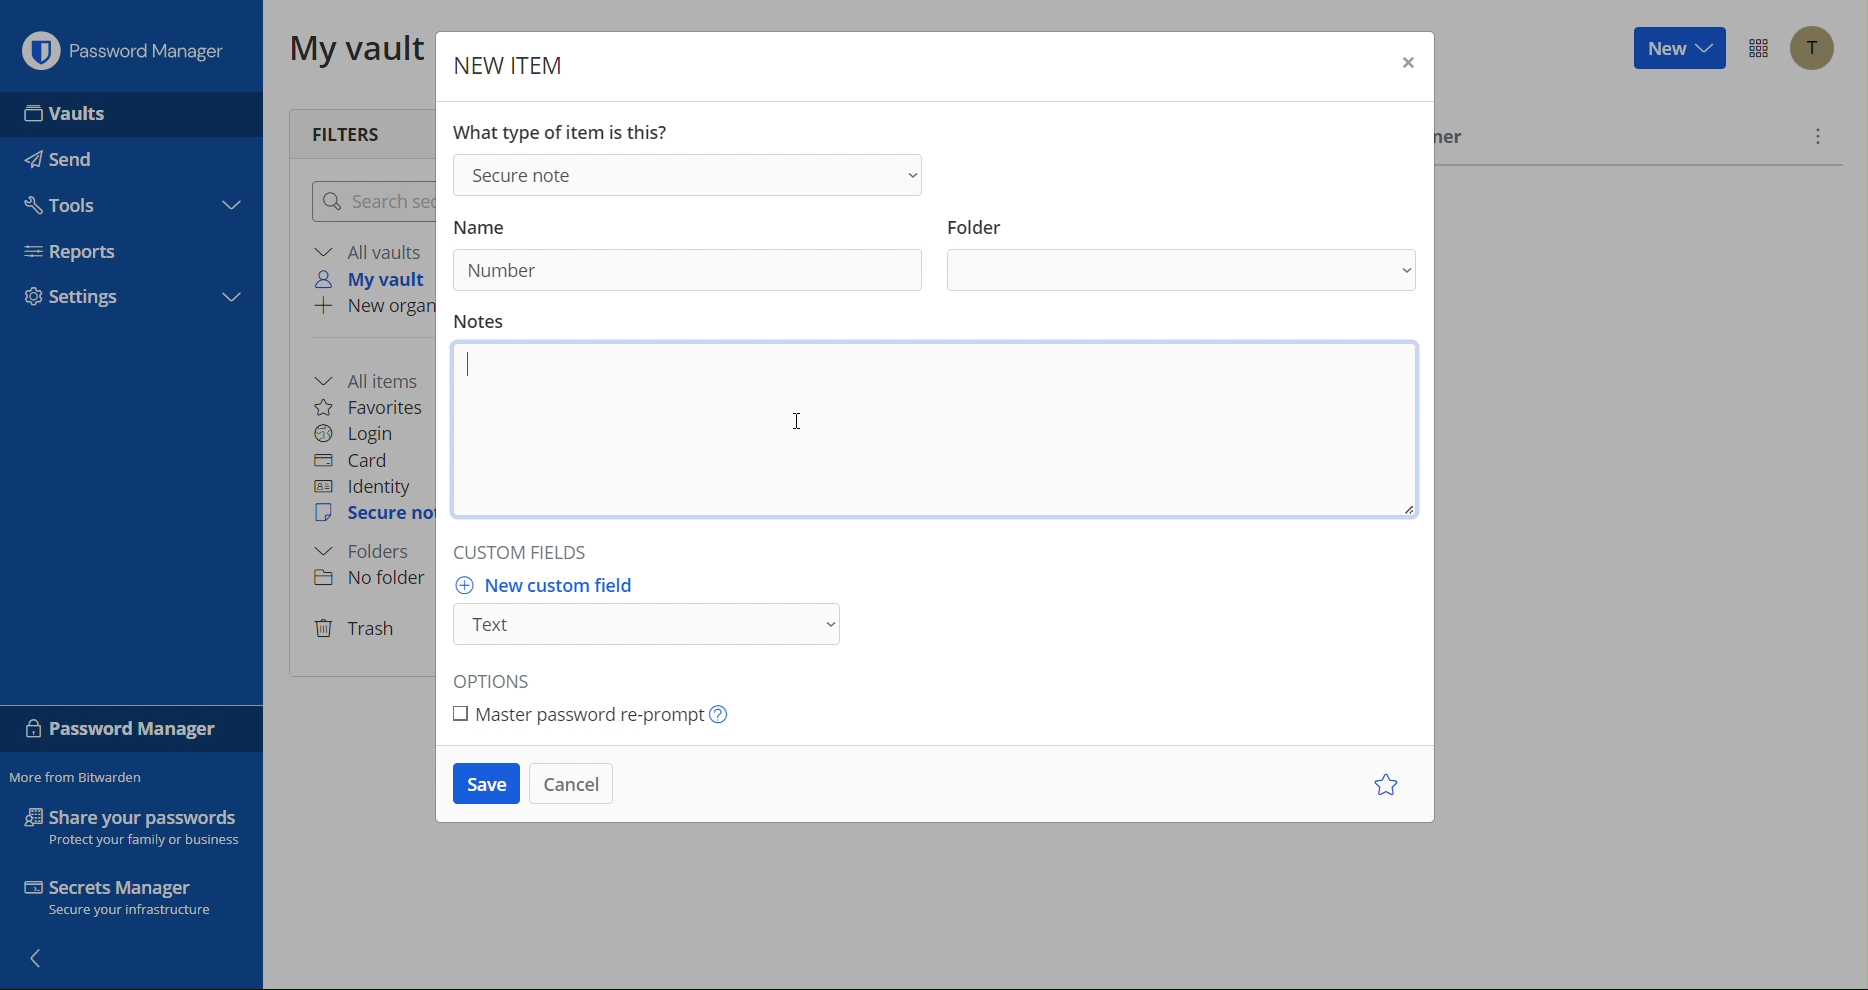 The height and width of the screenshot is (990, 1868). I want to click on Account, so click(1811, 48).